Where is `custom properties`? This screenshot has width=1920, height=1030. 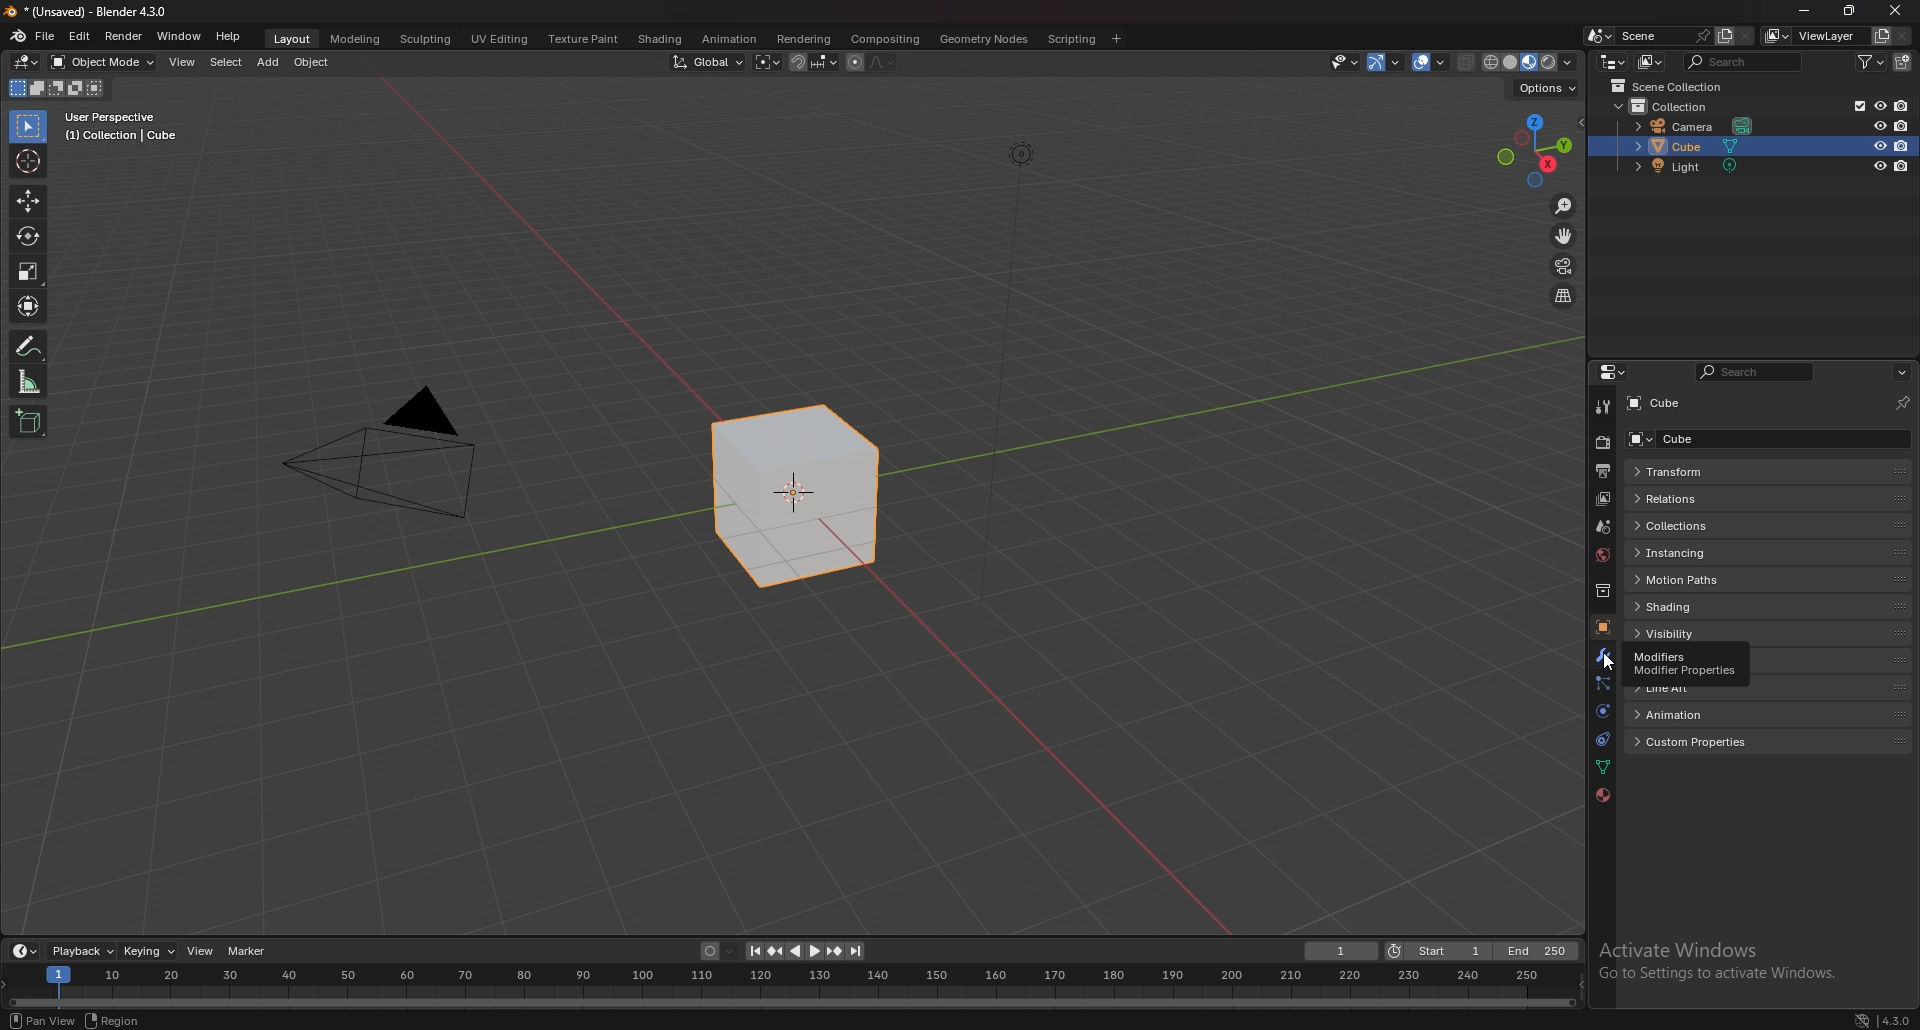
custom properties is located at coordinates (1699, 741).